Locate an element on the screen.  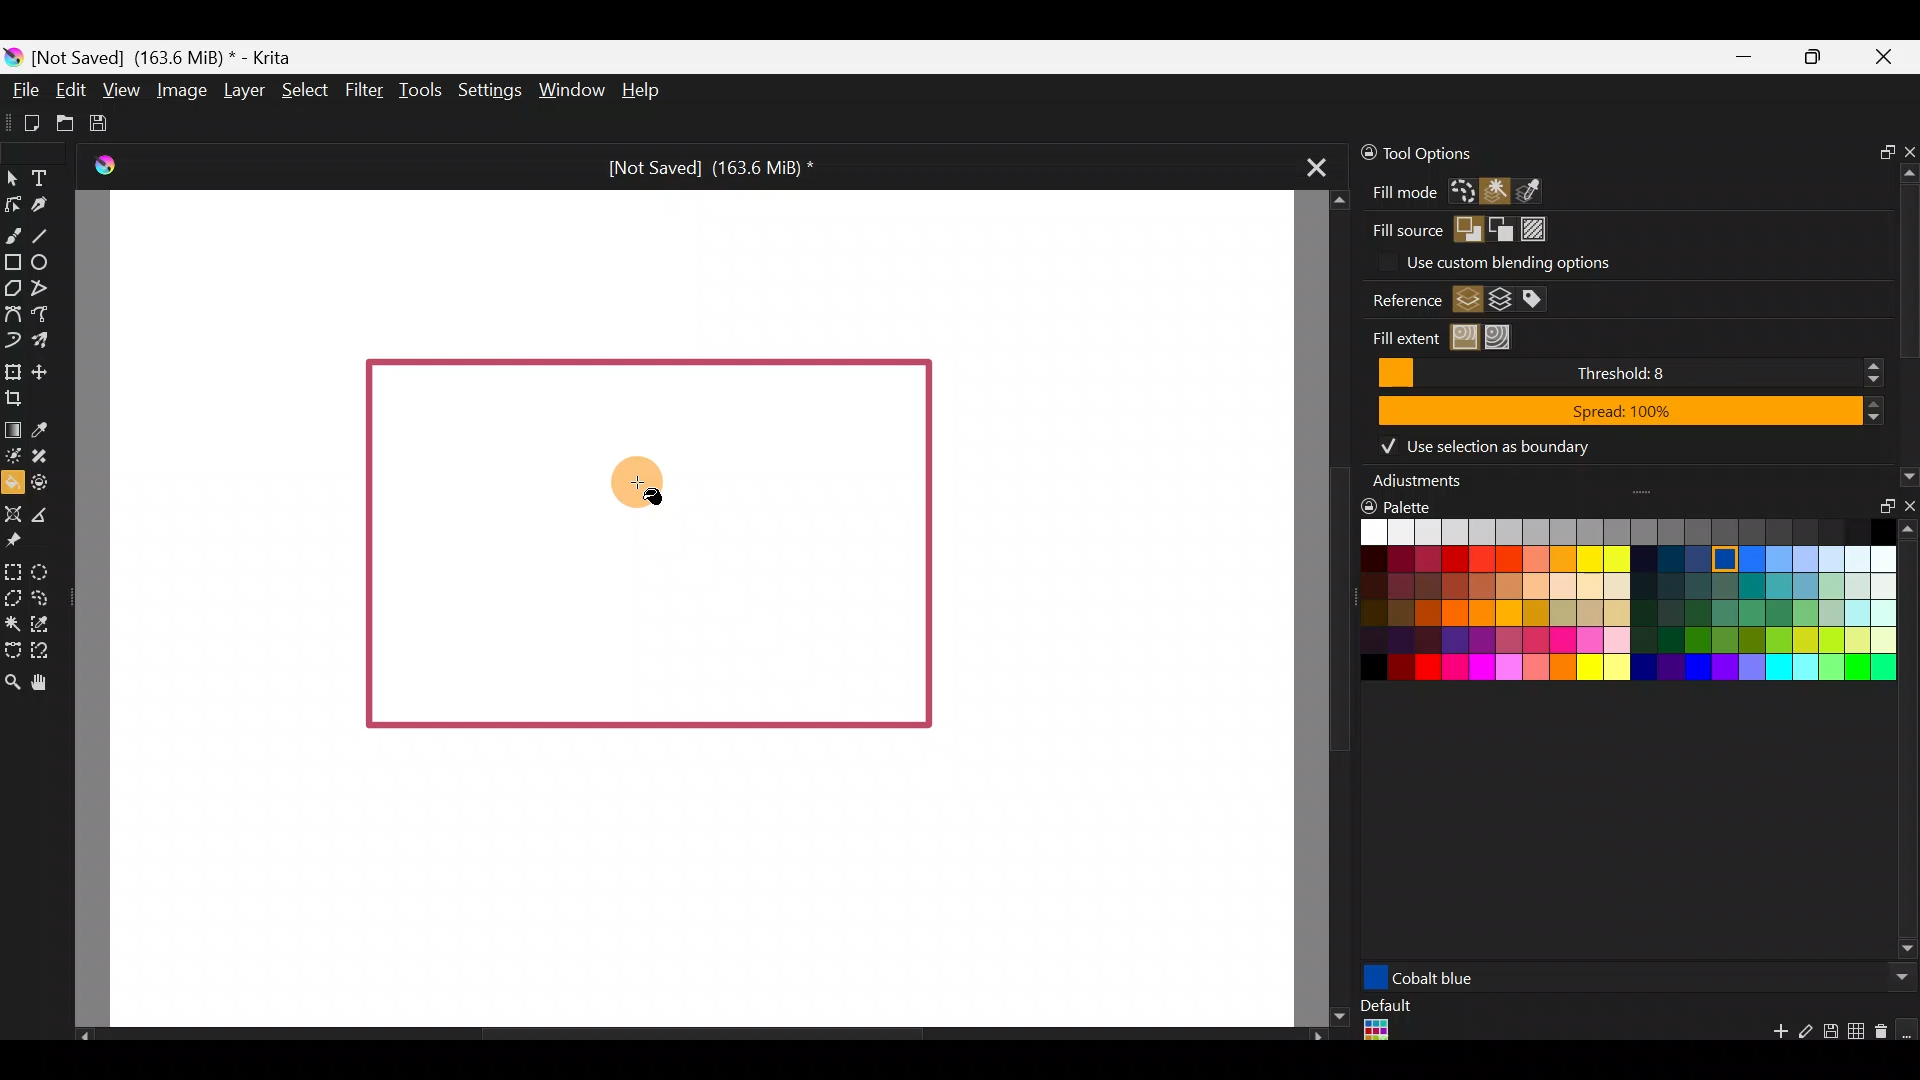
Enclose & fill tool is located at coordinates (48, 483).